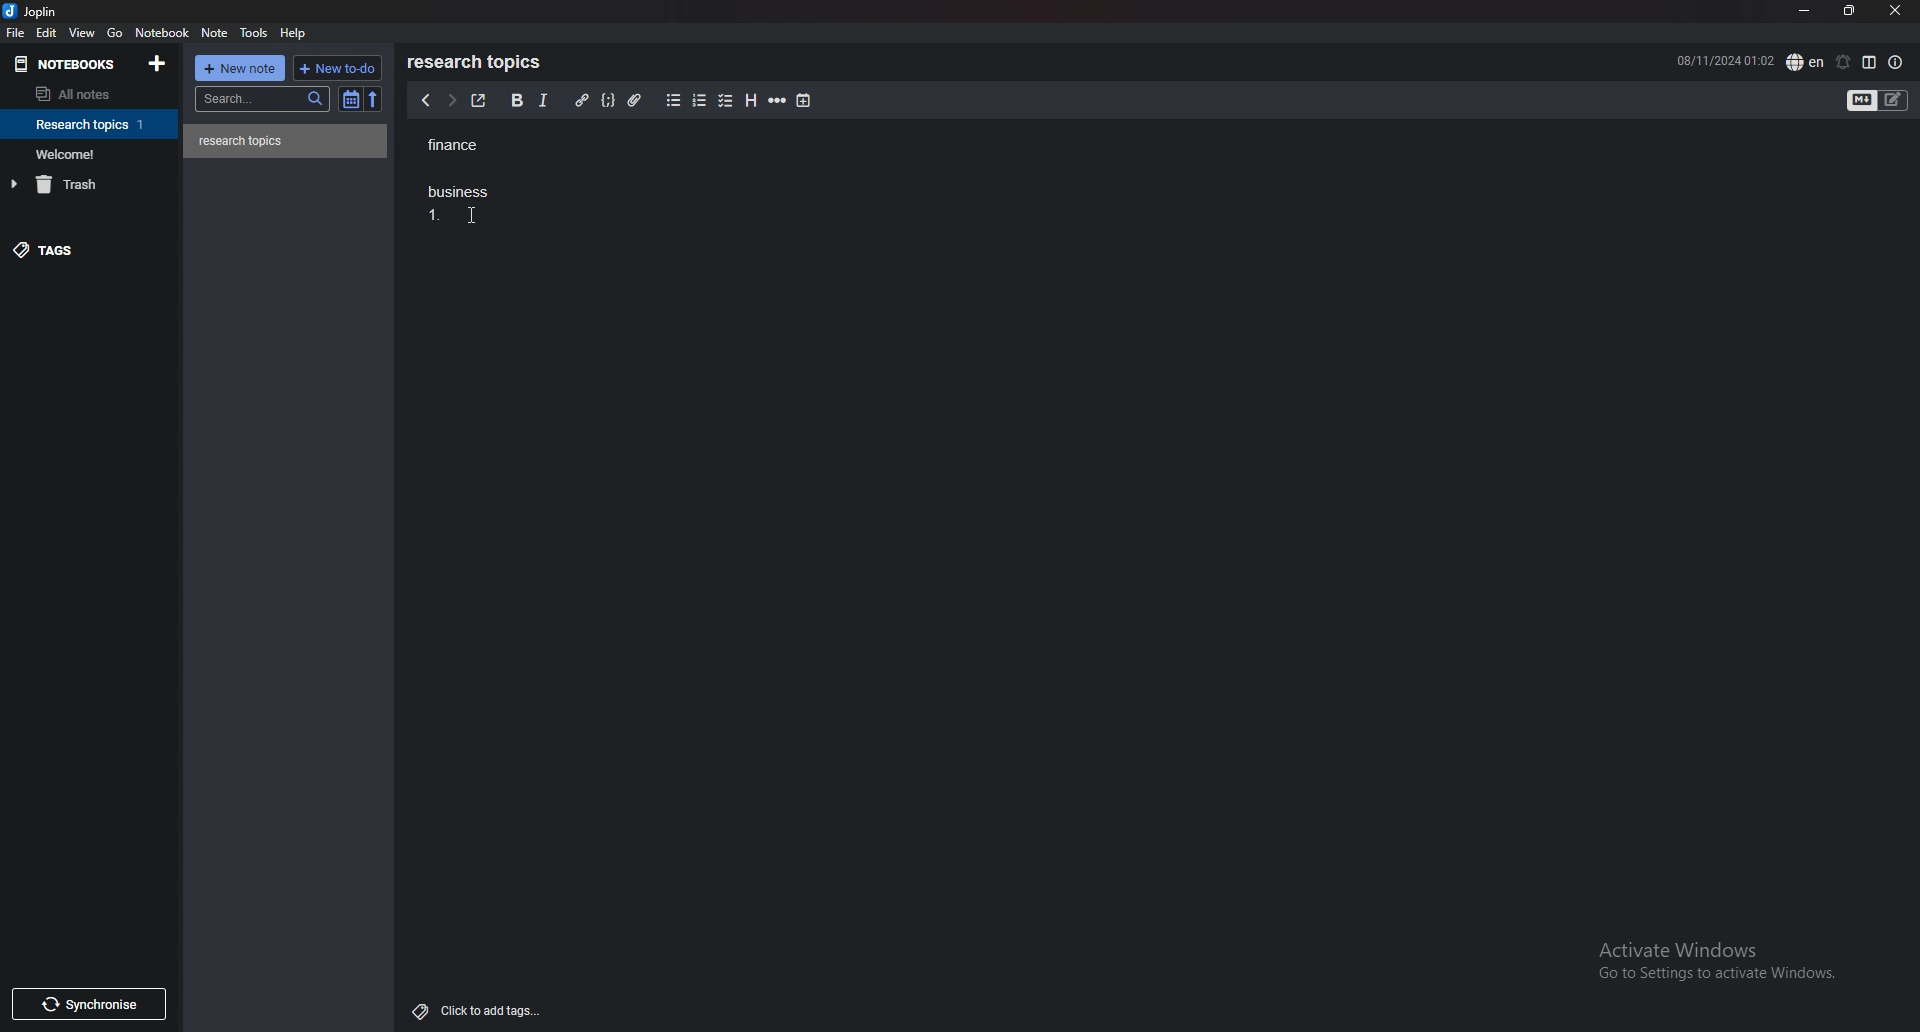  What do you see at coordinates (32, 13) in the screenshot?
I see `joplin` at bounding box center [32, 13].